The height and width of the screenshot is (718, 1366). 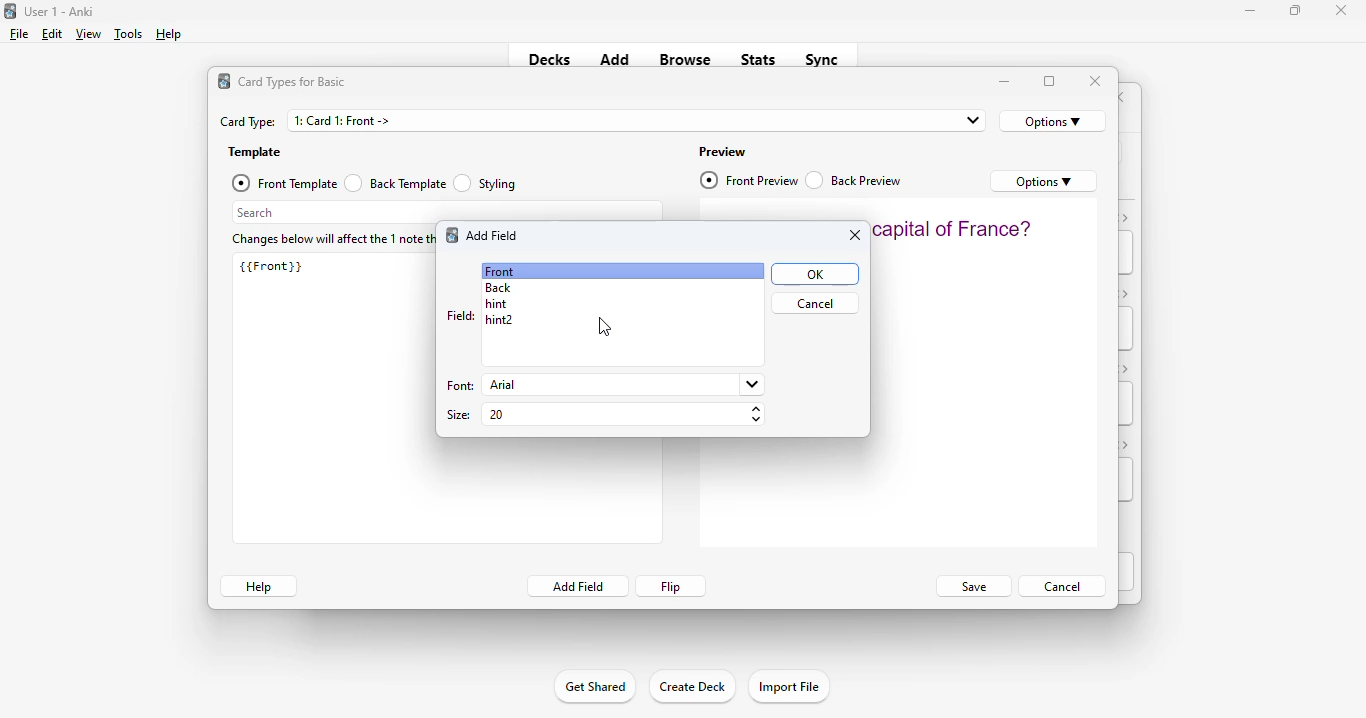 I want to click on title, so click(x=60, y=11).